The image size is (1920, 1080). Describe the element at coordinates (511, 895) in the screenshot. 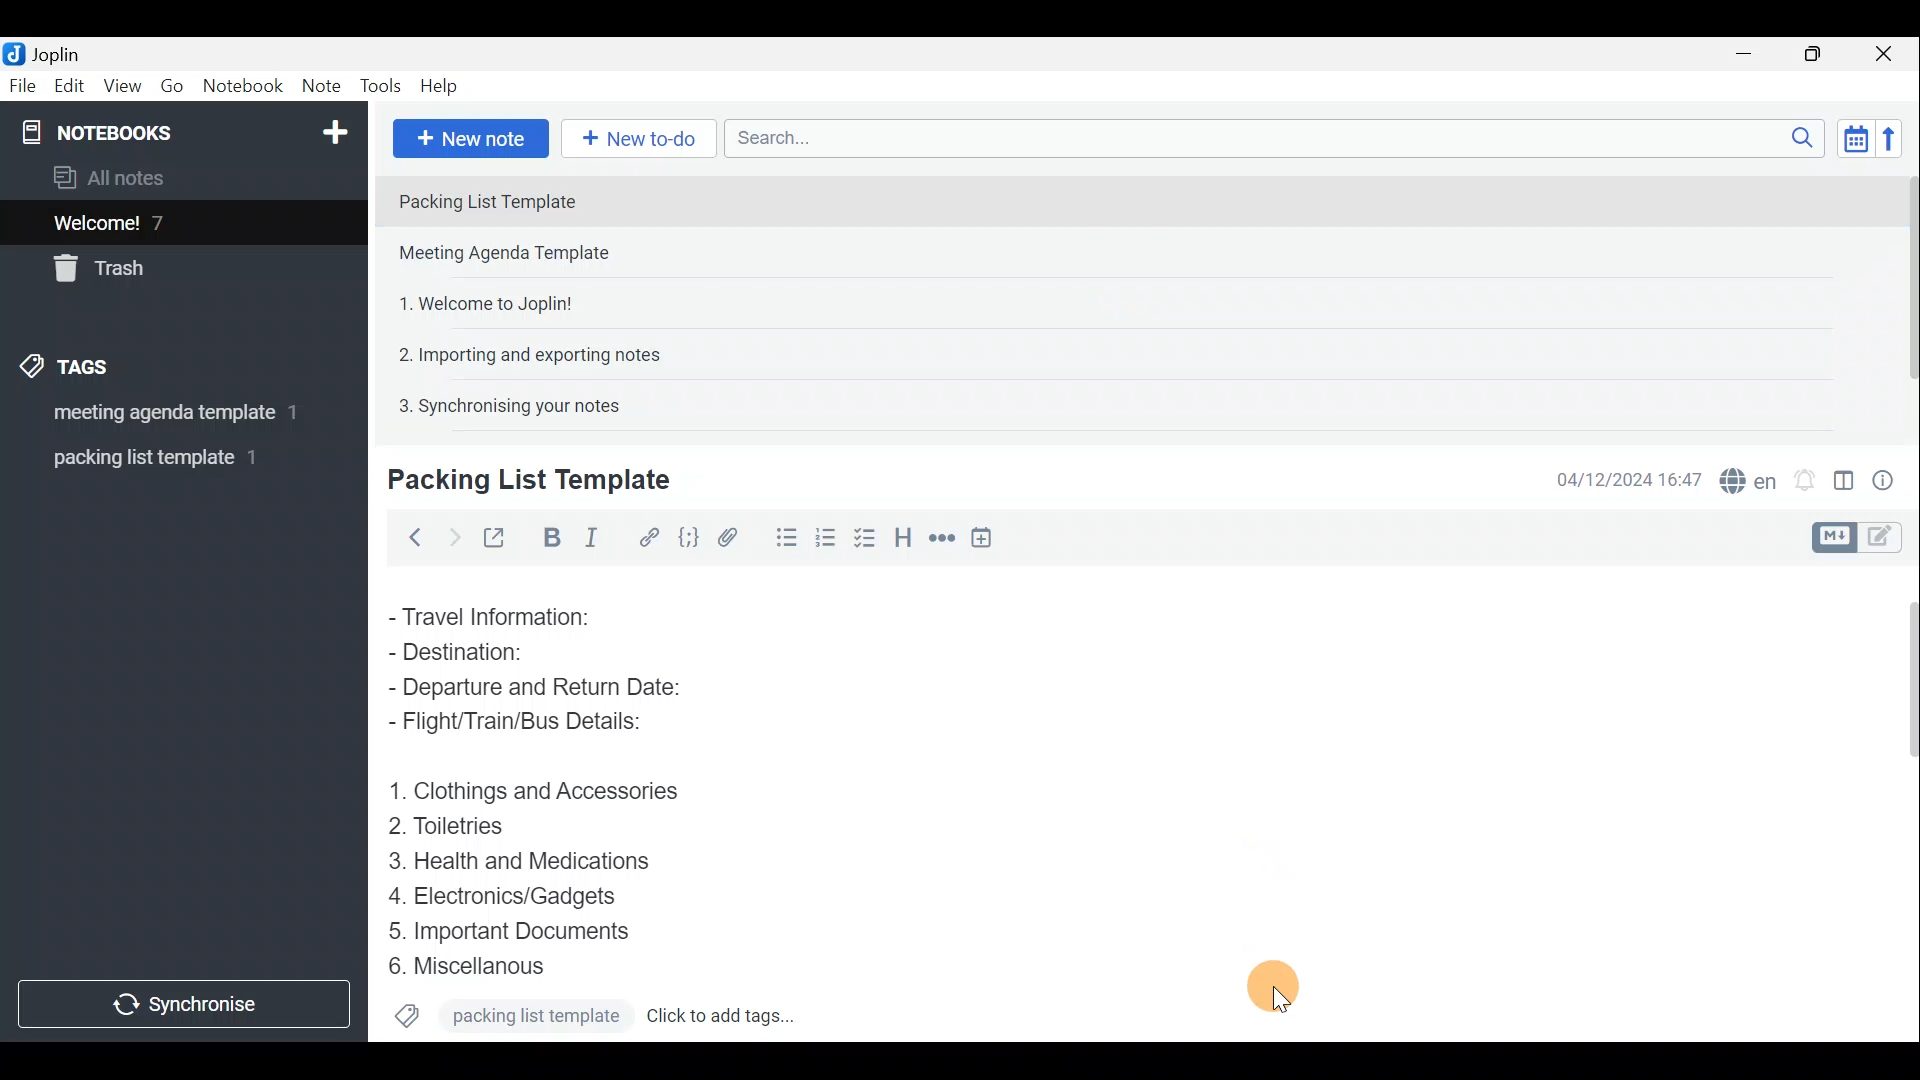

I see `Electronics/Gadgets` at that location.